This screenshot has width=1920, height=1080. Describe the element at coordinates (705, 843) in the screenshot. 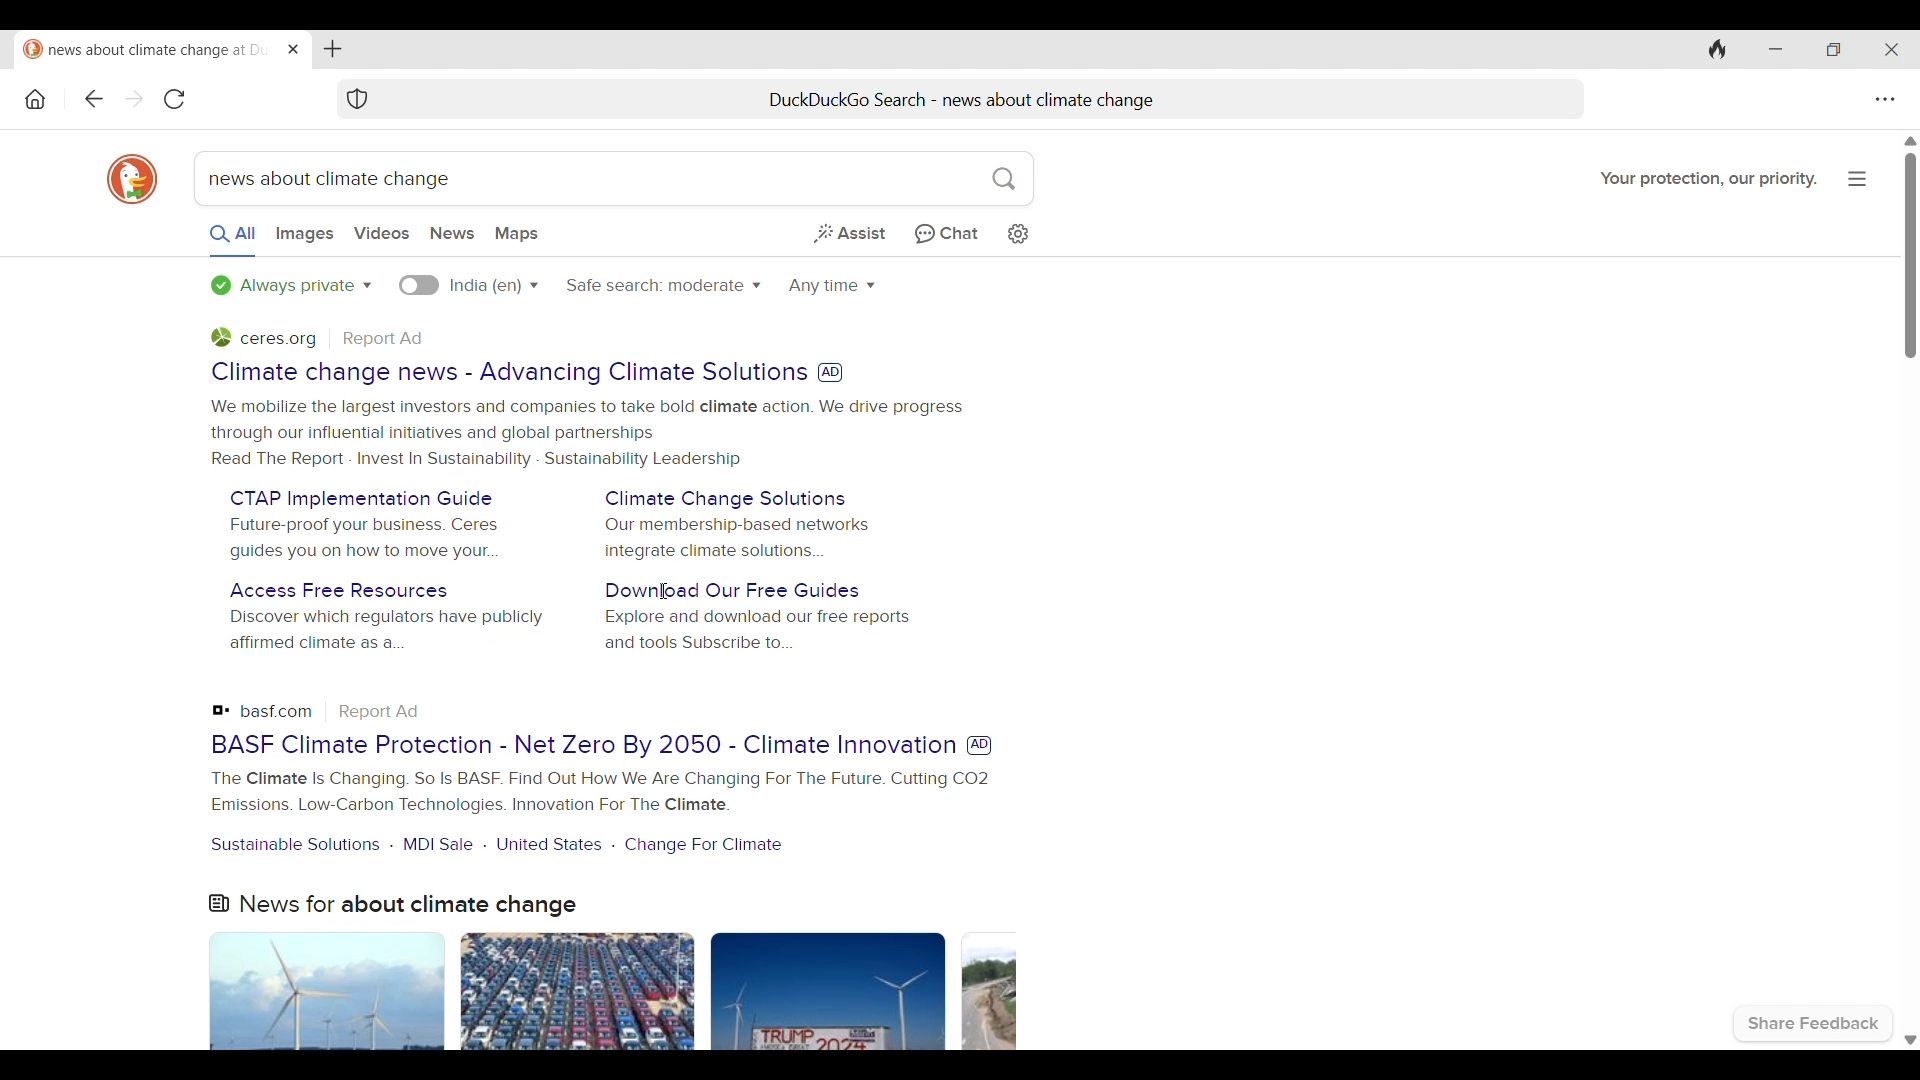

I see `Change for climate ` at that location.